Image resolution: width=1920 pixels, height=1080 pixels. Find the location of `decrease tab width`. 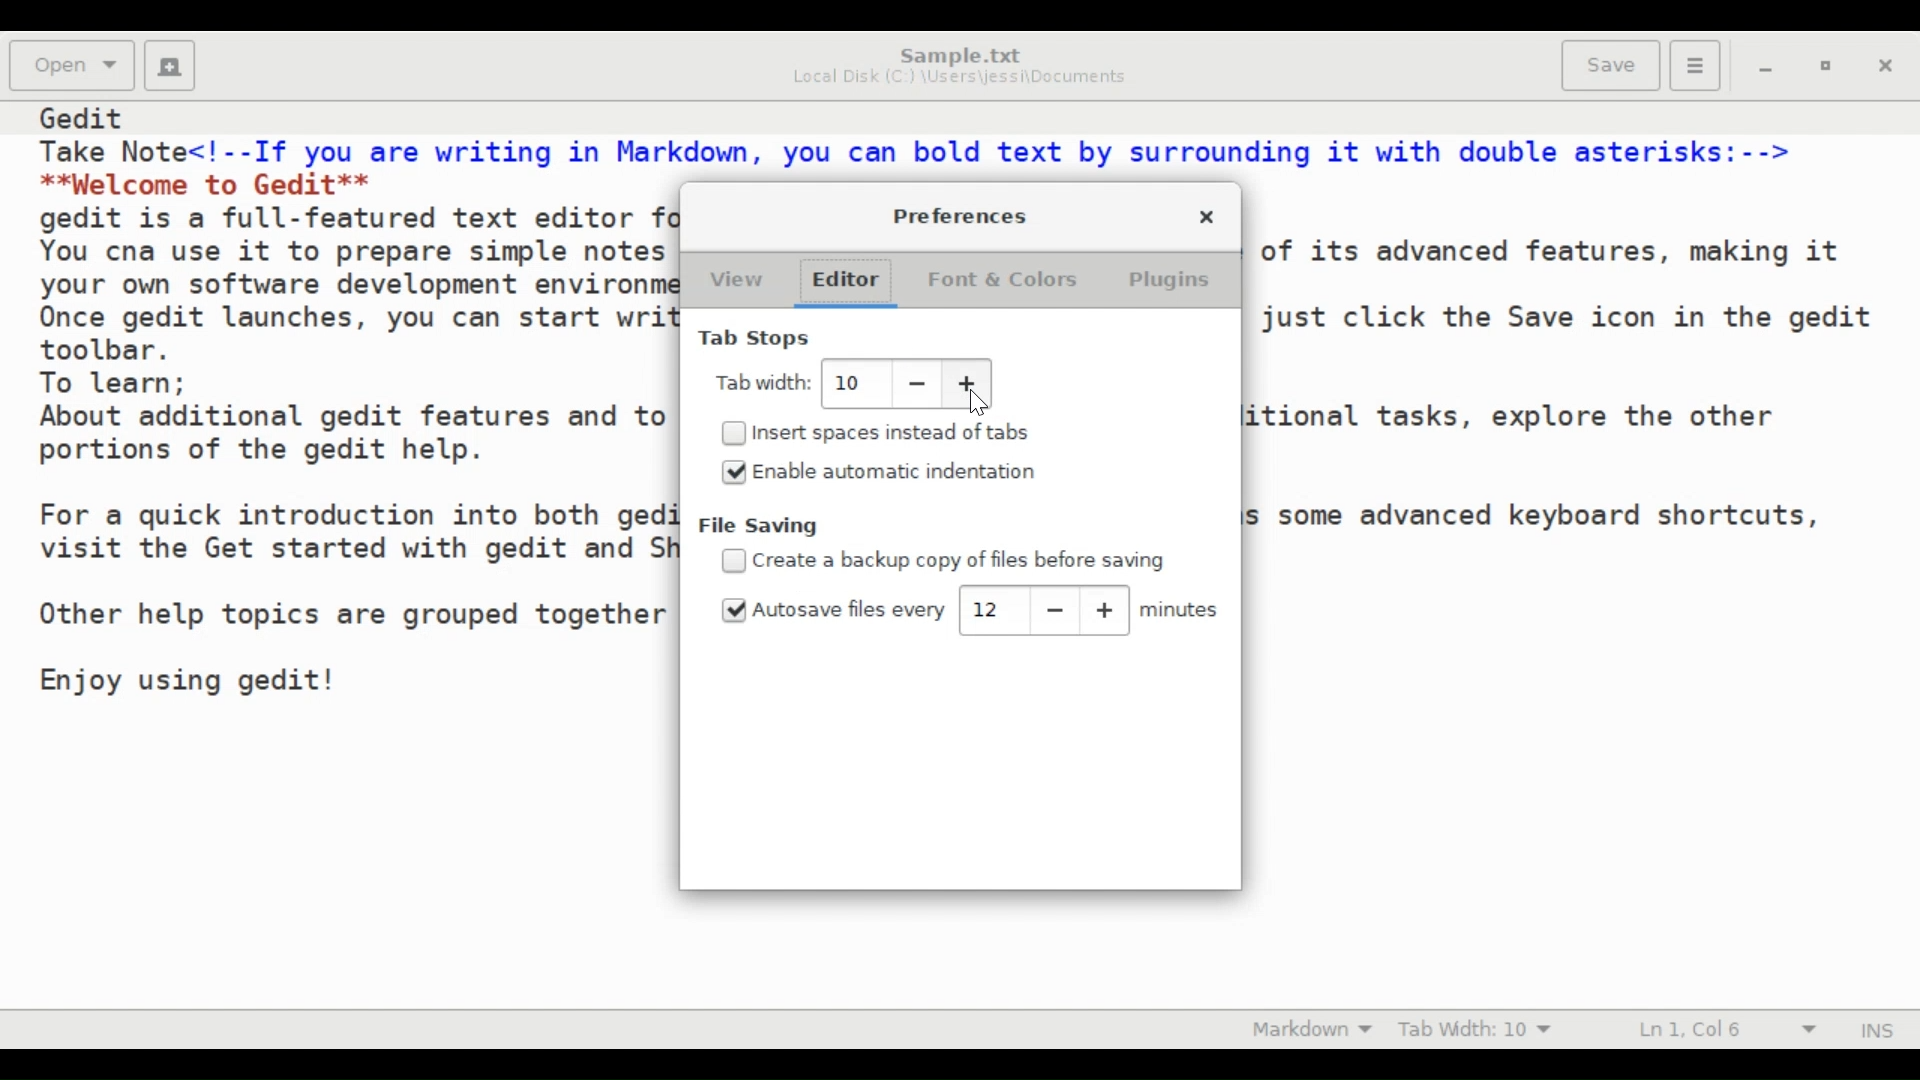

decrease tab width is located at coordinates (912, 385).